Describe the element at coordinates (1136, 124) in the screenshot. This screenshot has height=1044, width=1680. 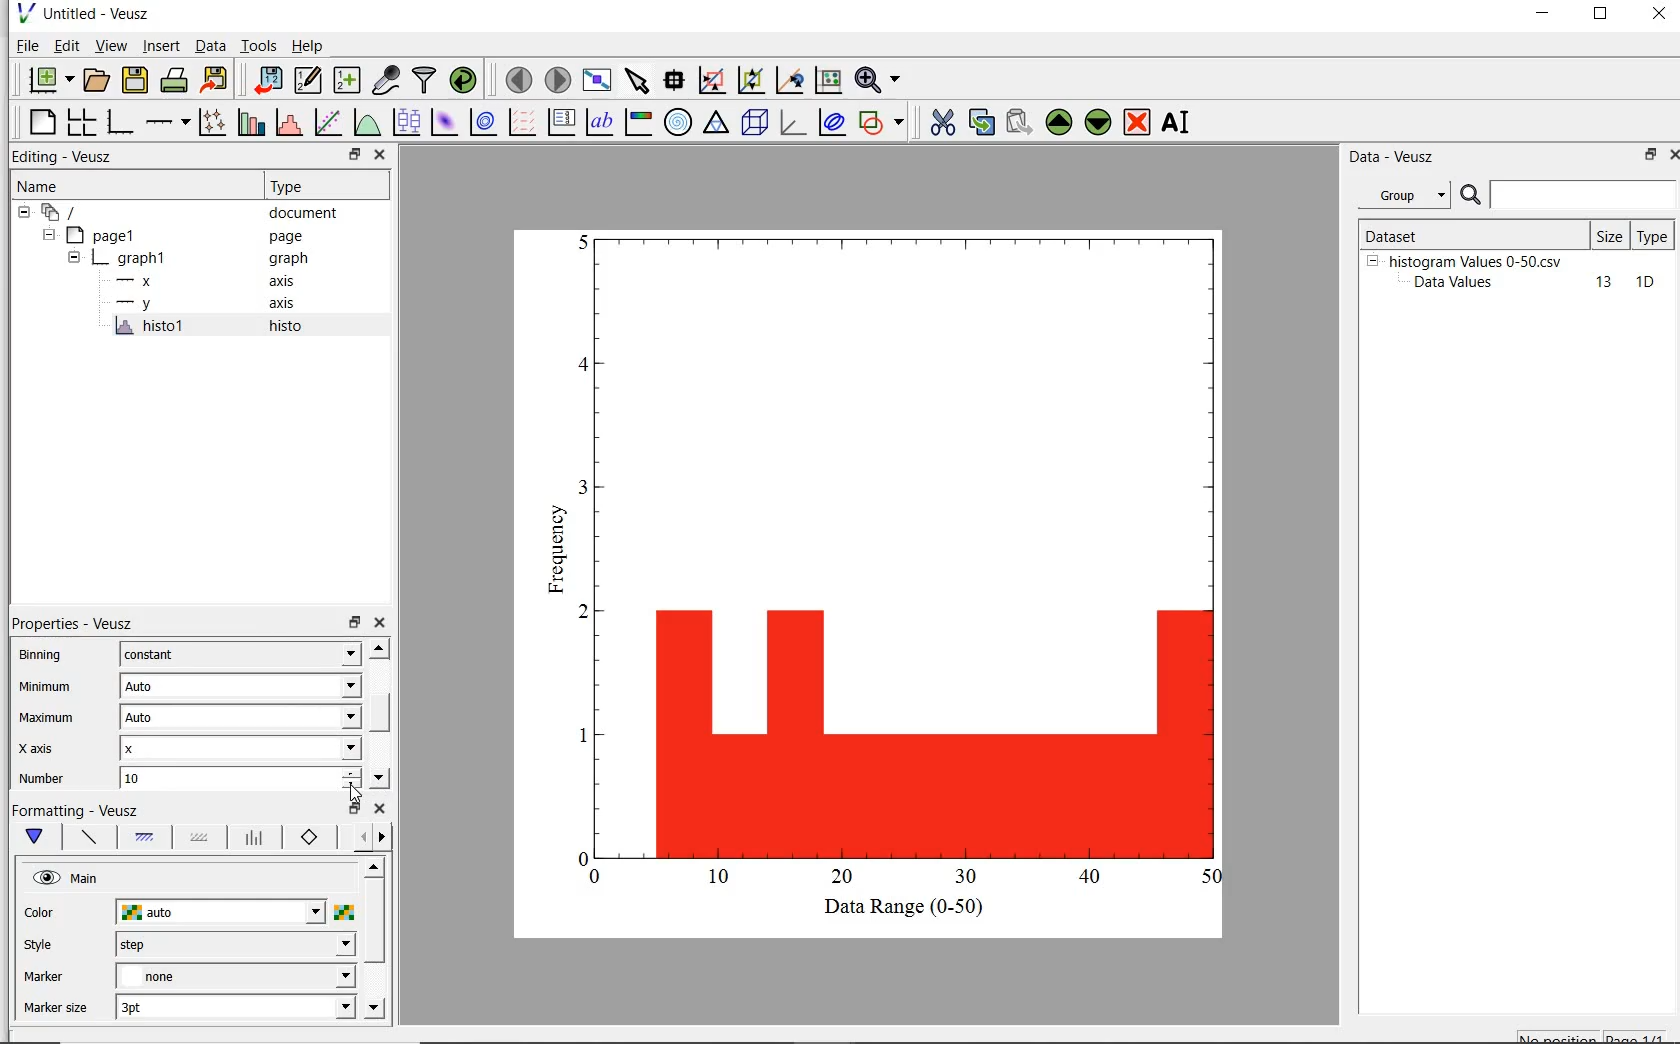
I see `remove the selected widget` at that location.